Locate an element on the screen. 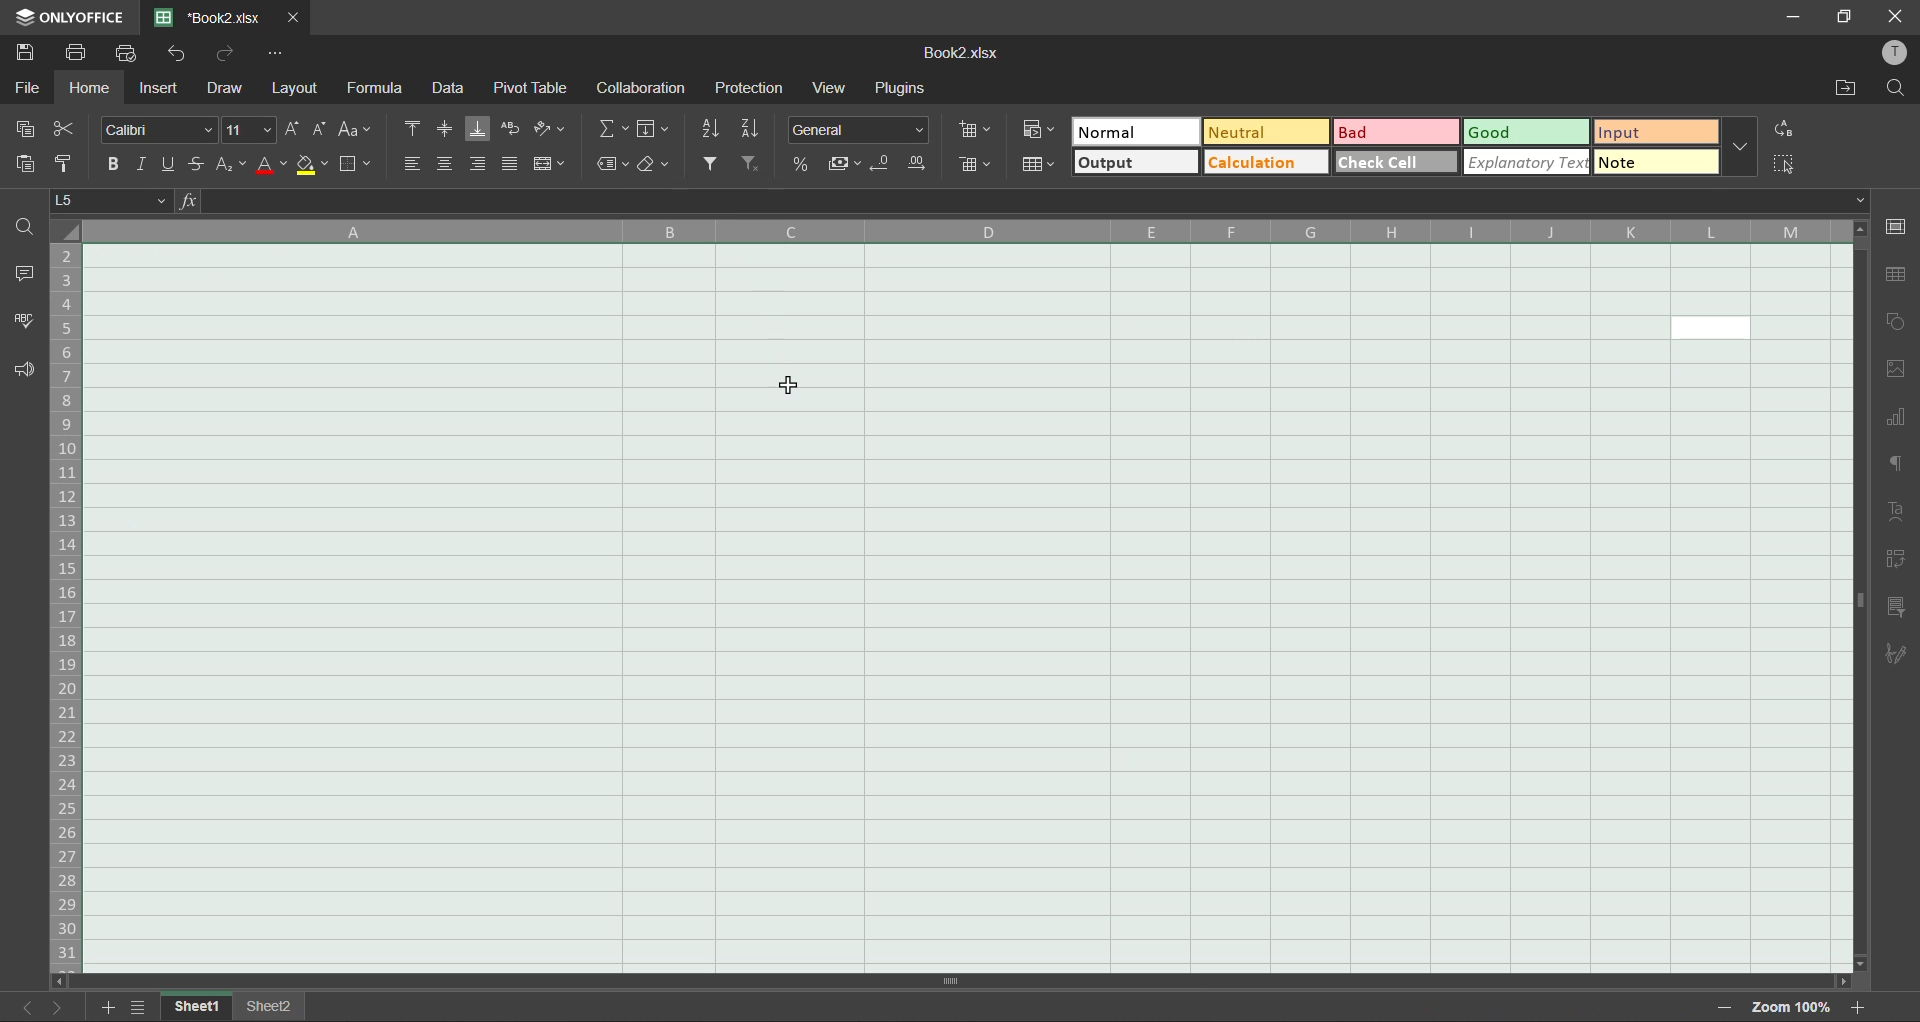 This screenshot has height=1022, width=1920. minimize is located at coordinates (1794, 16).